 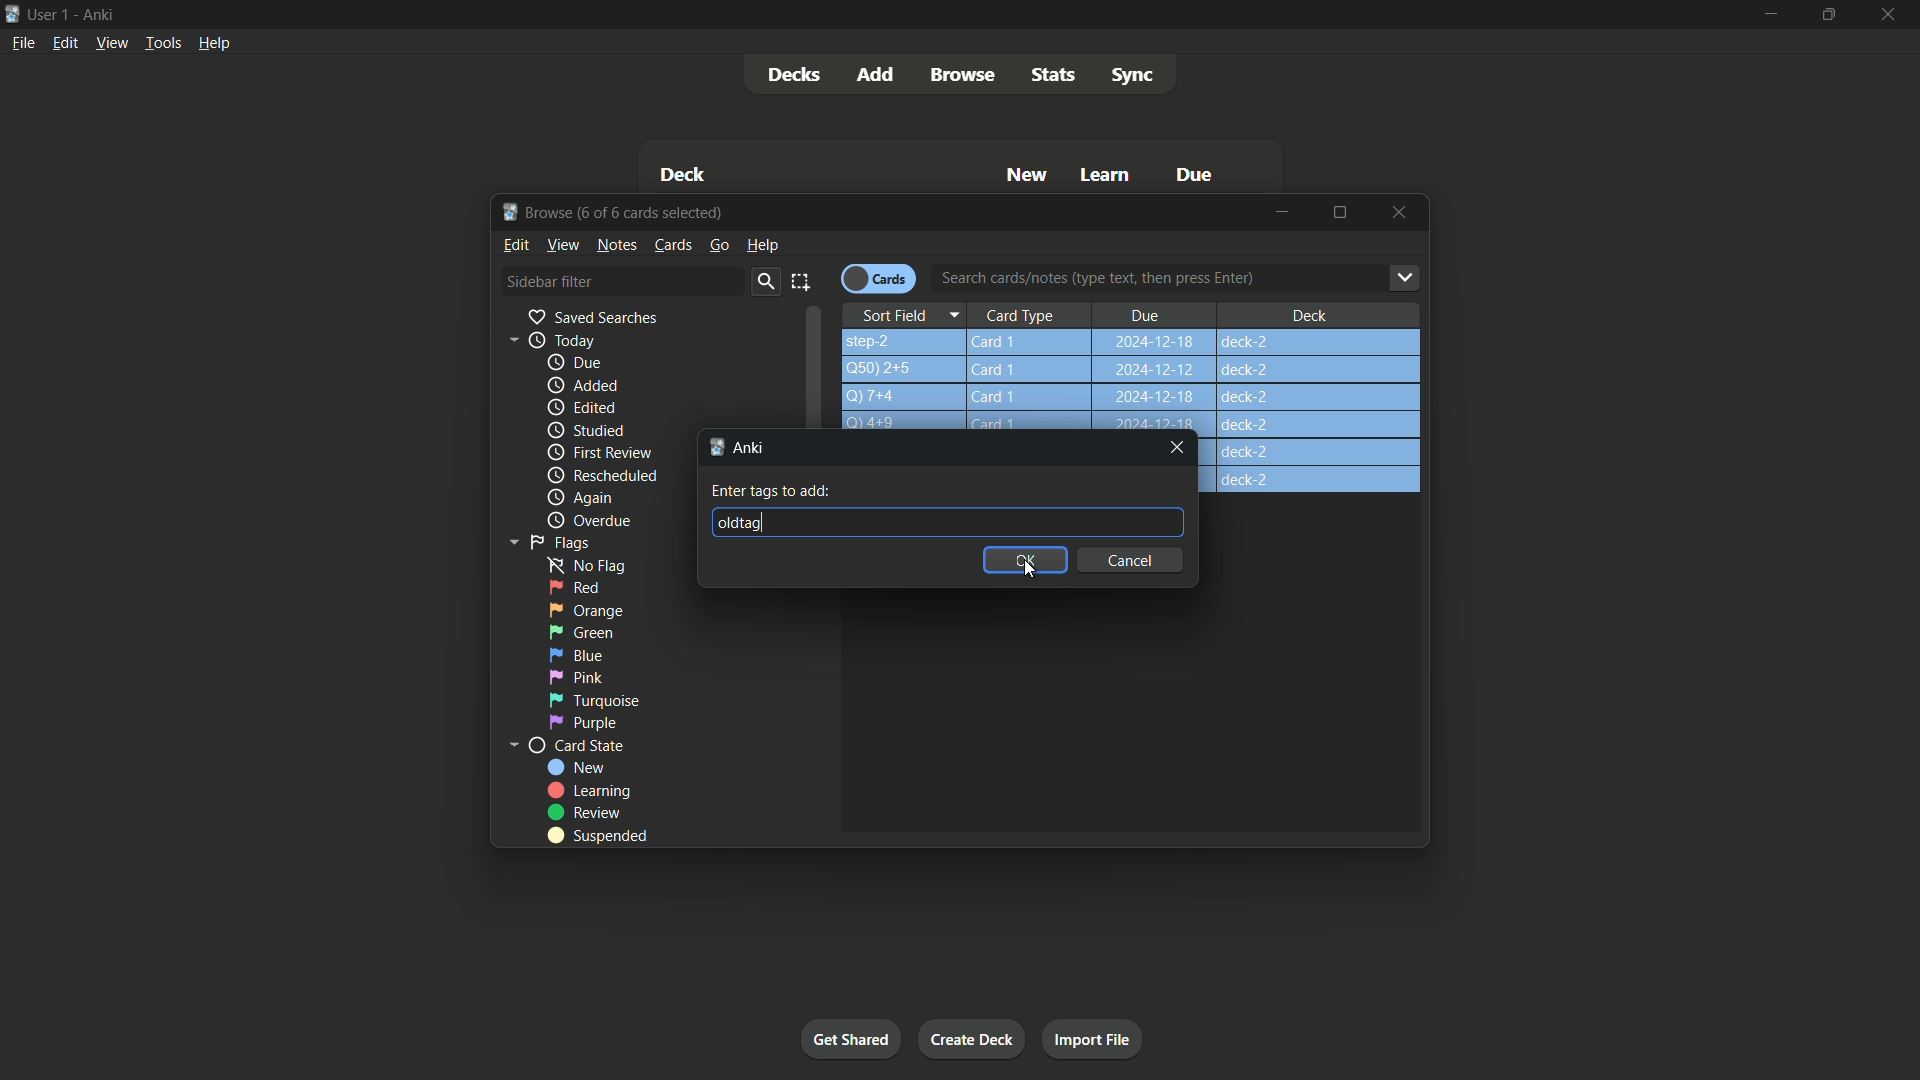 I want to click on New, so click(x=1028, y=176).